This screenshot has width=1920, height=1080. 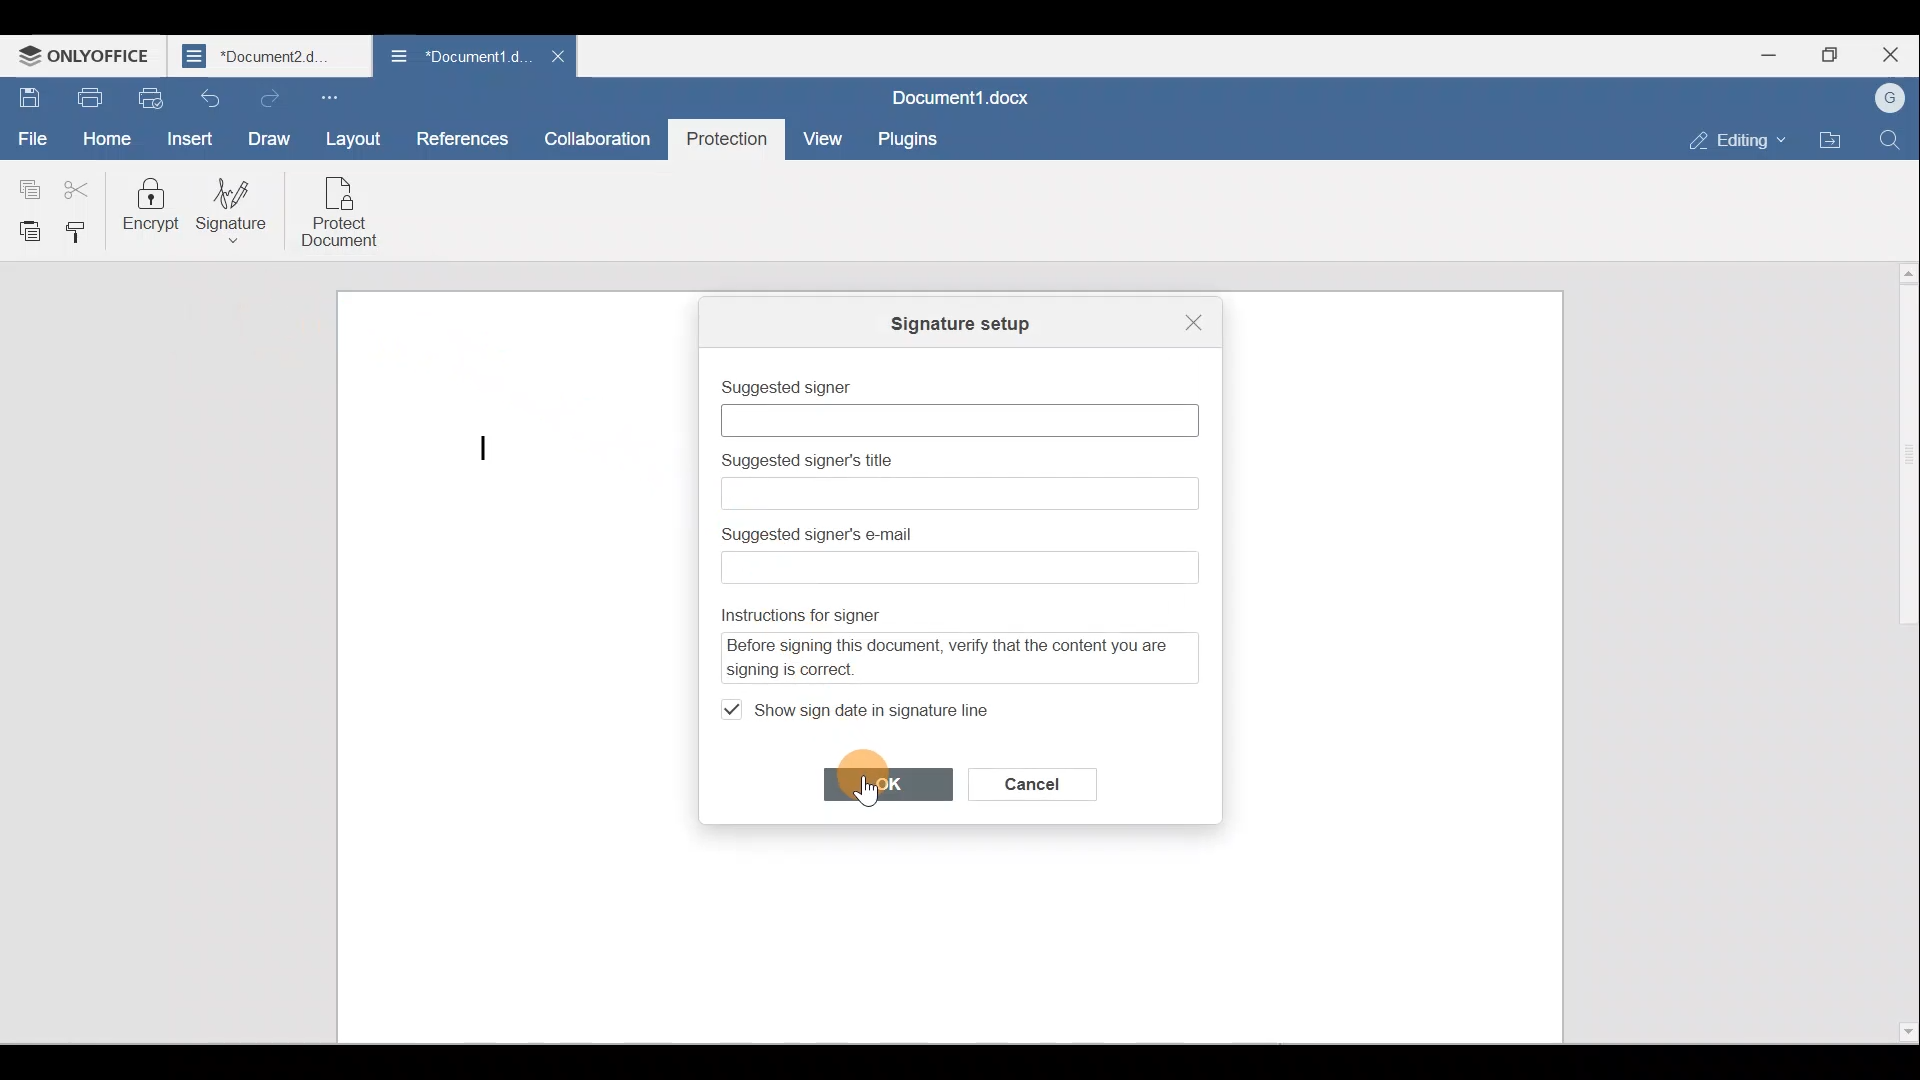 What do you see at coordinates (1189, 318) in the screenshot?
I see `Close` at bounding box center [1189, 318].